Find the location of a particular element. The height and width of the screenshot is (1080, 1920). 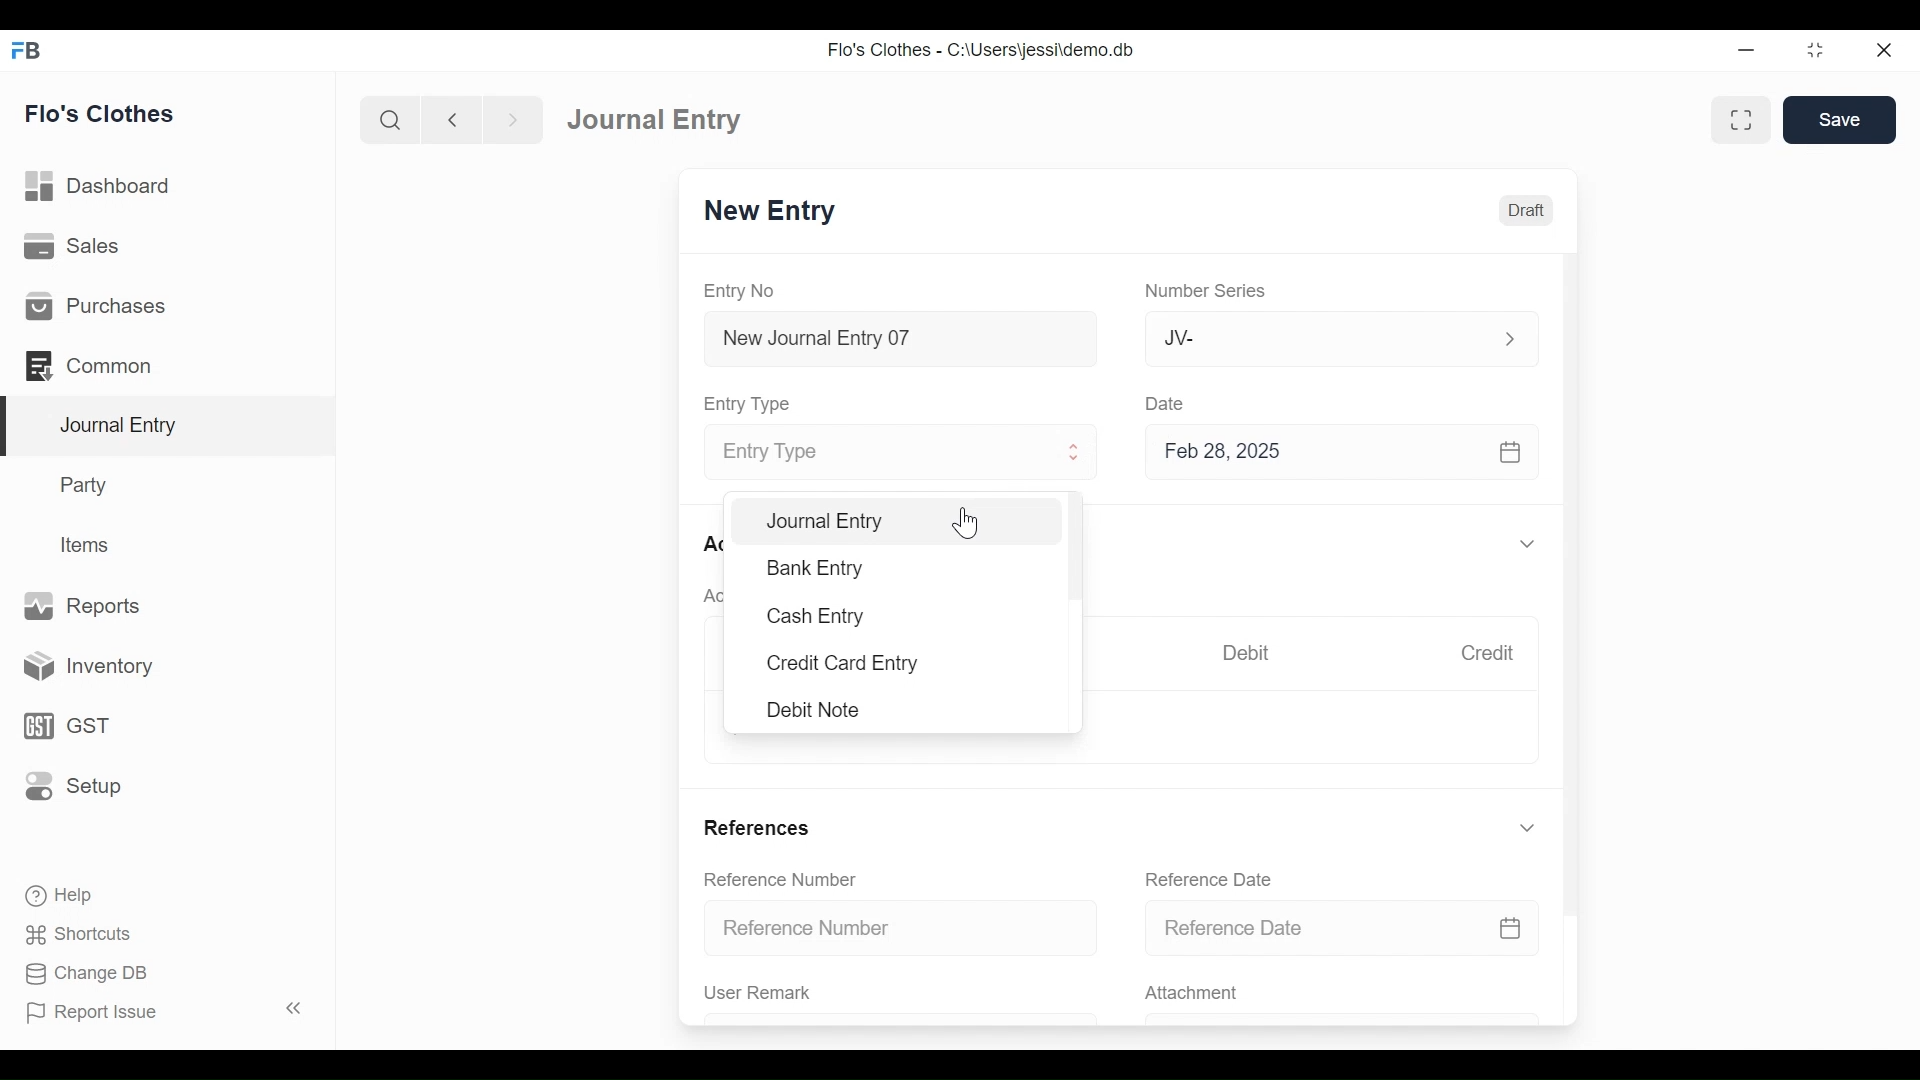

Journal Entry is located at coordinates (172, 427).